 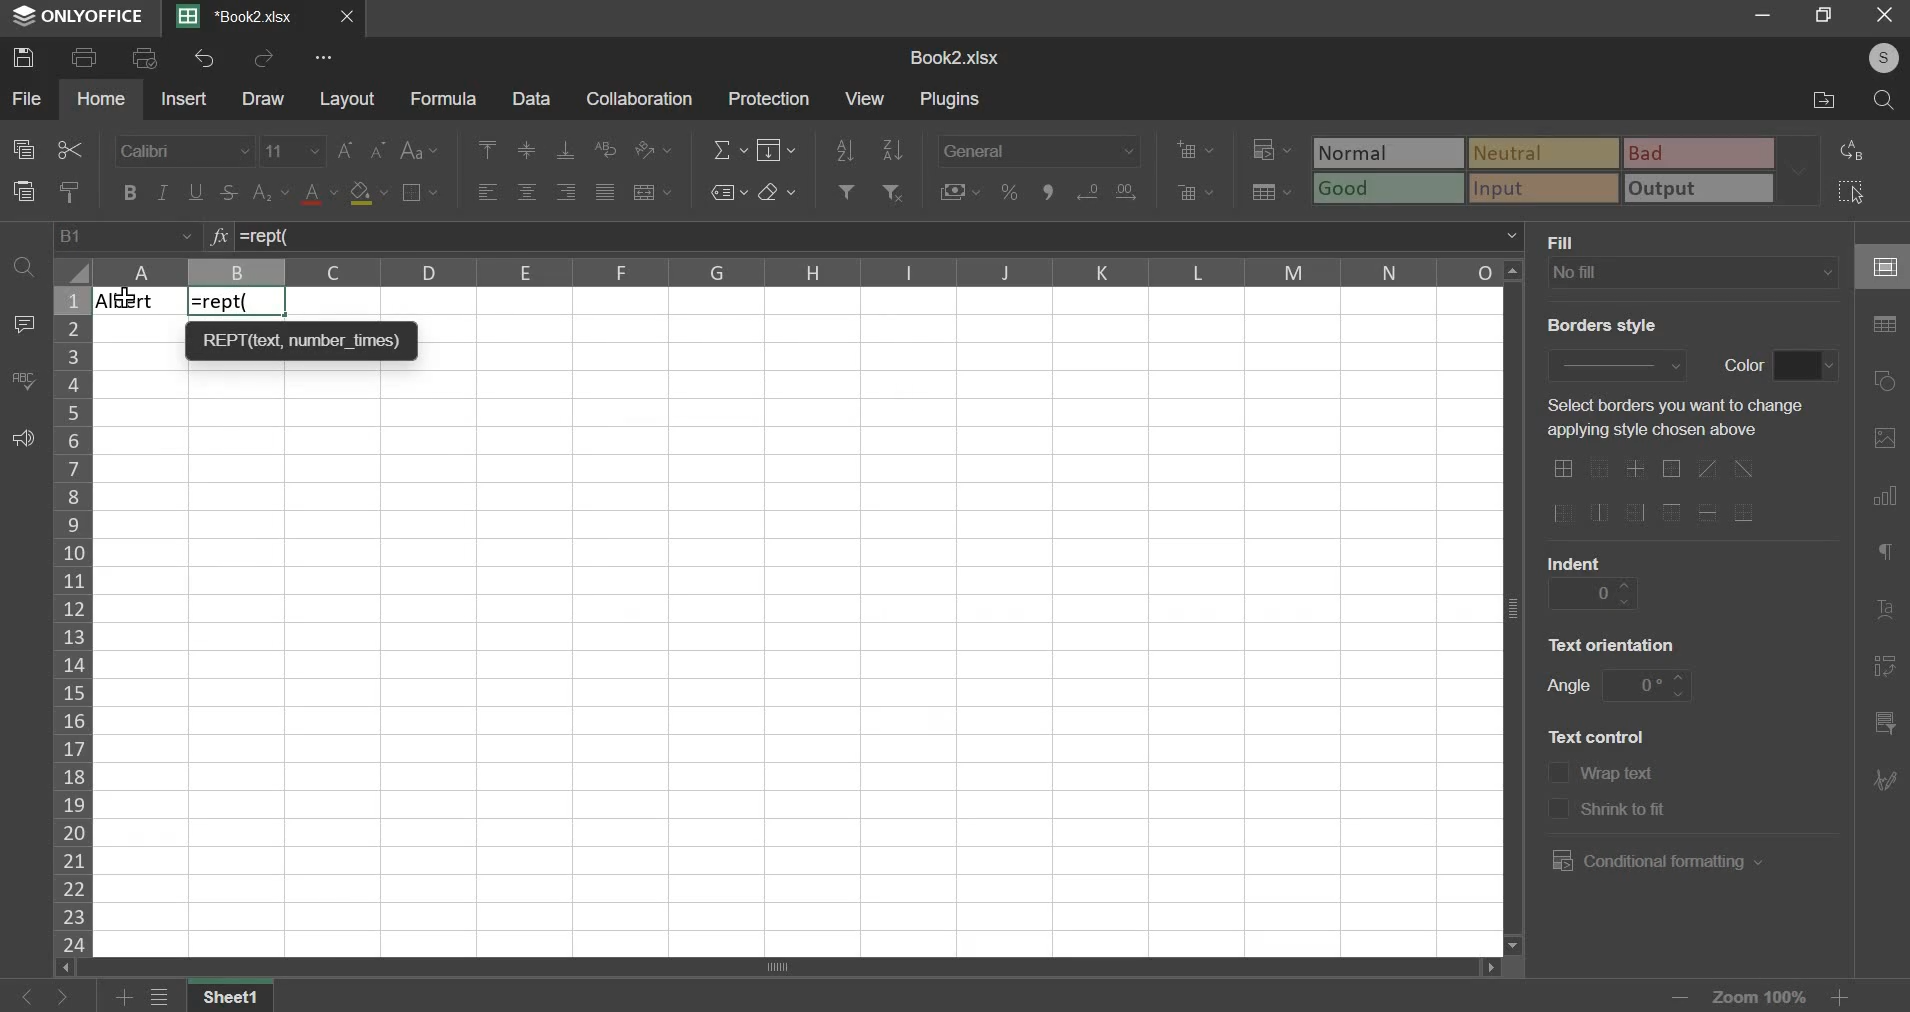 What do you see at coordinates (1195, 192) in the screenshot?
I see `delete cells` at bounding box center [1195, 192].